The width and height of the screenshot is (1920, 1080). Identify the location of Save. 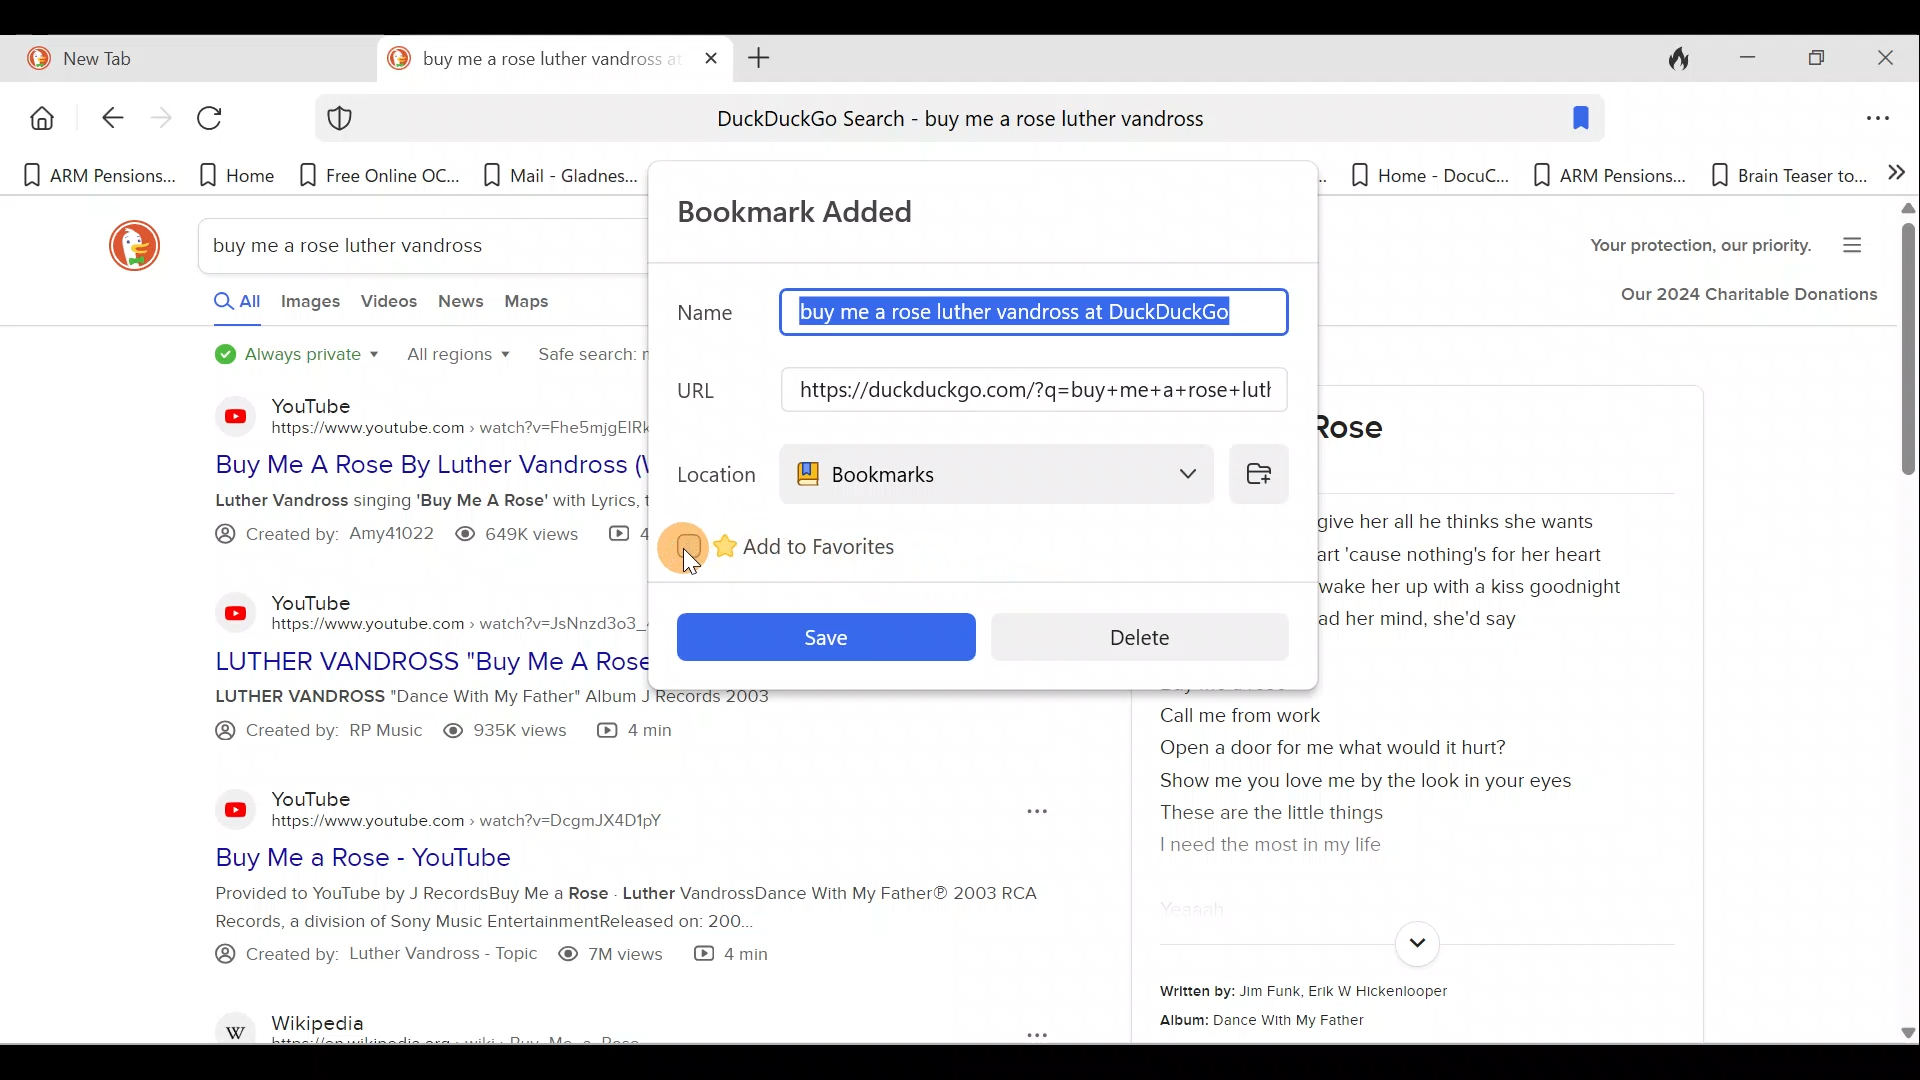
(823, 633).